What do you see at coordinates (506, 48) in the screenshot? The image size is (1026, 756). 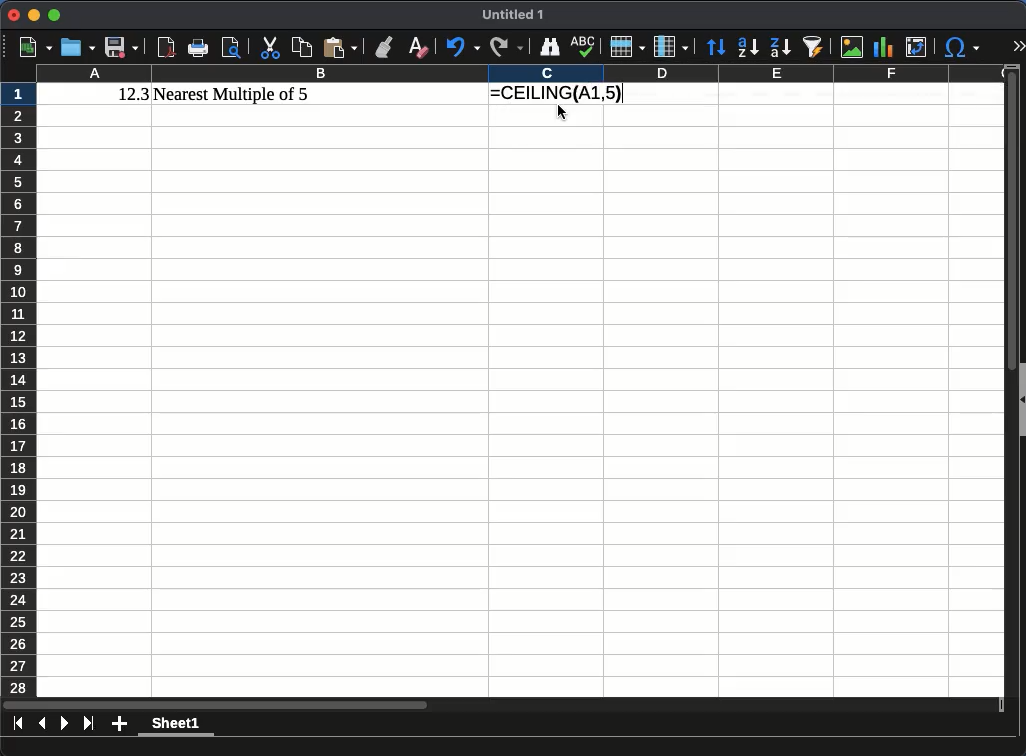 I see `redo` at bounding box center [506, 48].